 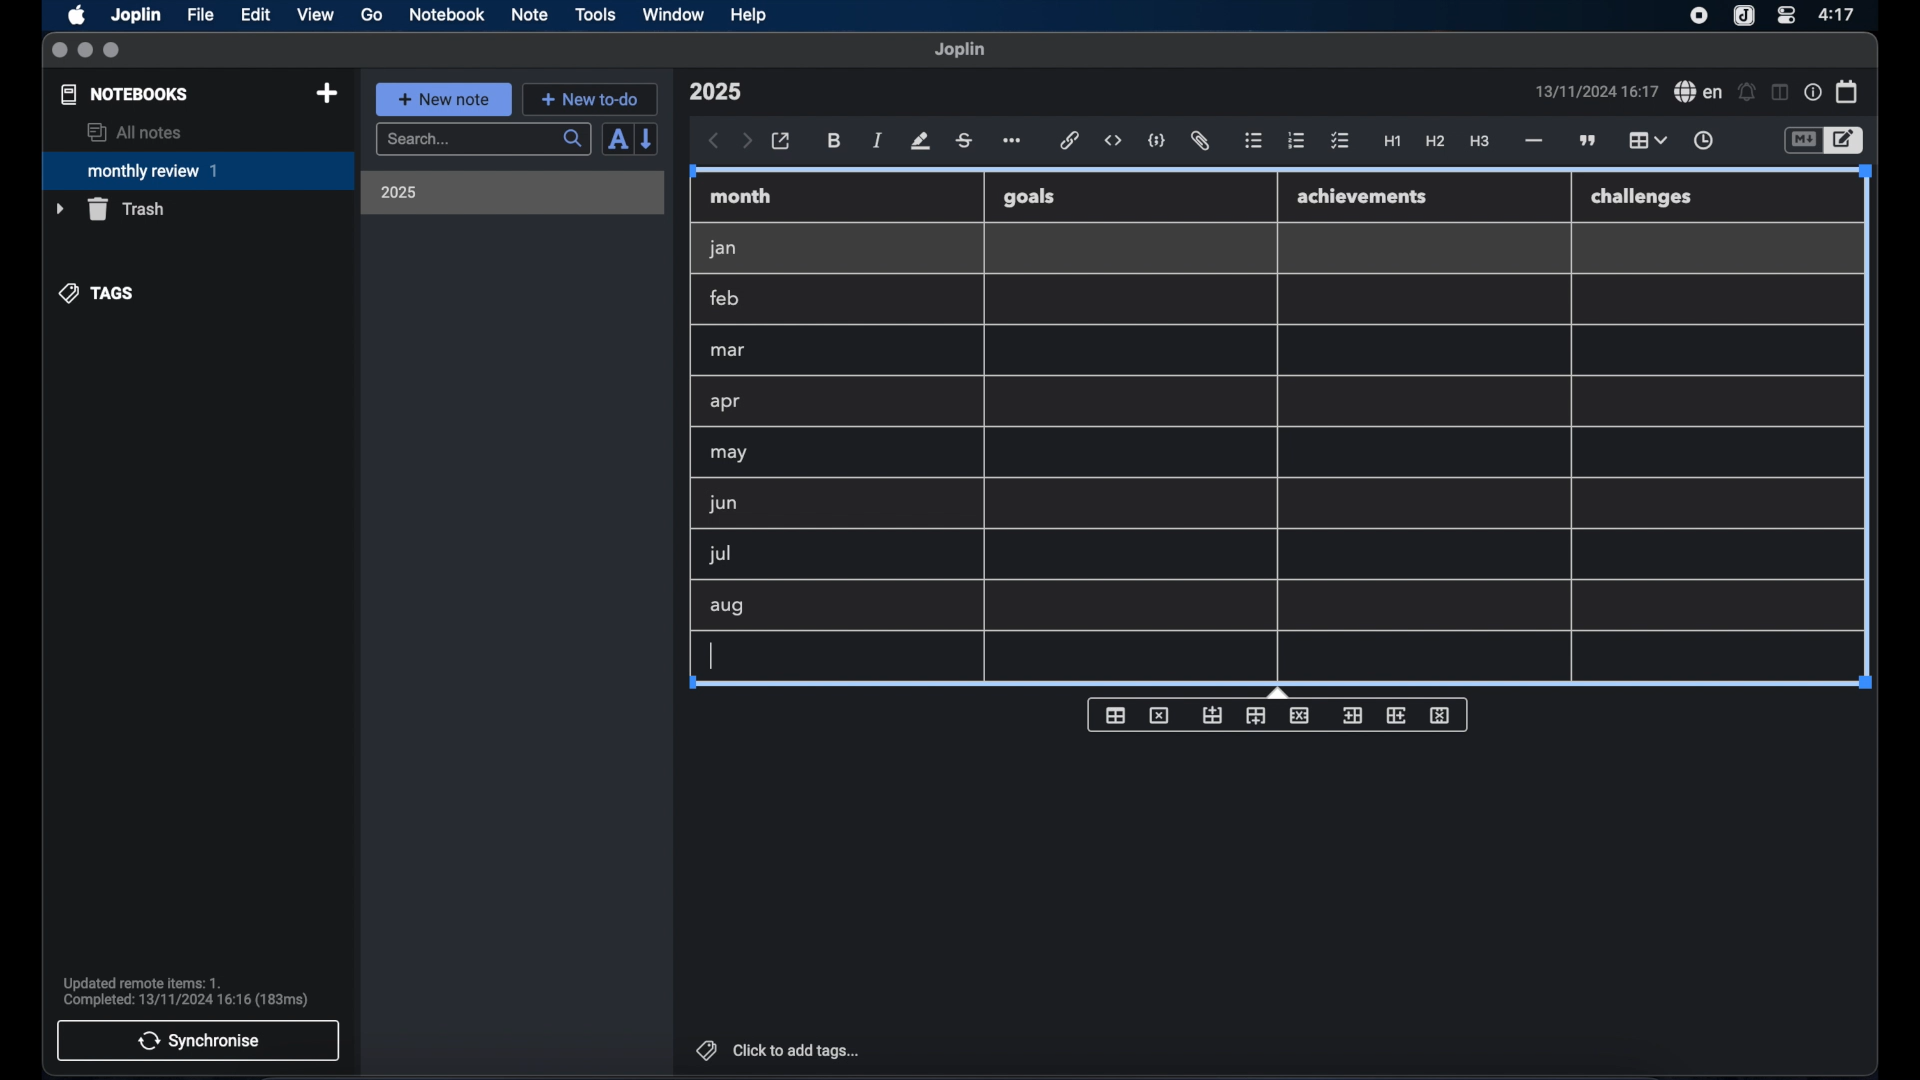 What do you see at coordinates (960, 49) in the screenshot?
I see `joplin` at bounding box center [960, 49].